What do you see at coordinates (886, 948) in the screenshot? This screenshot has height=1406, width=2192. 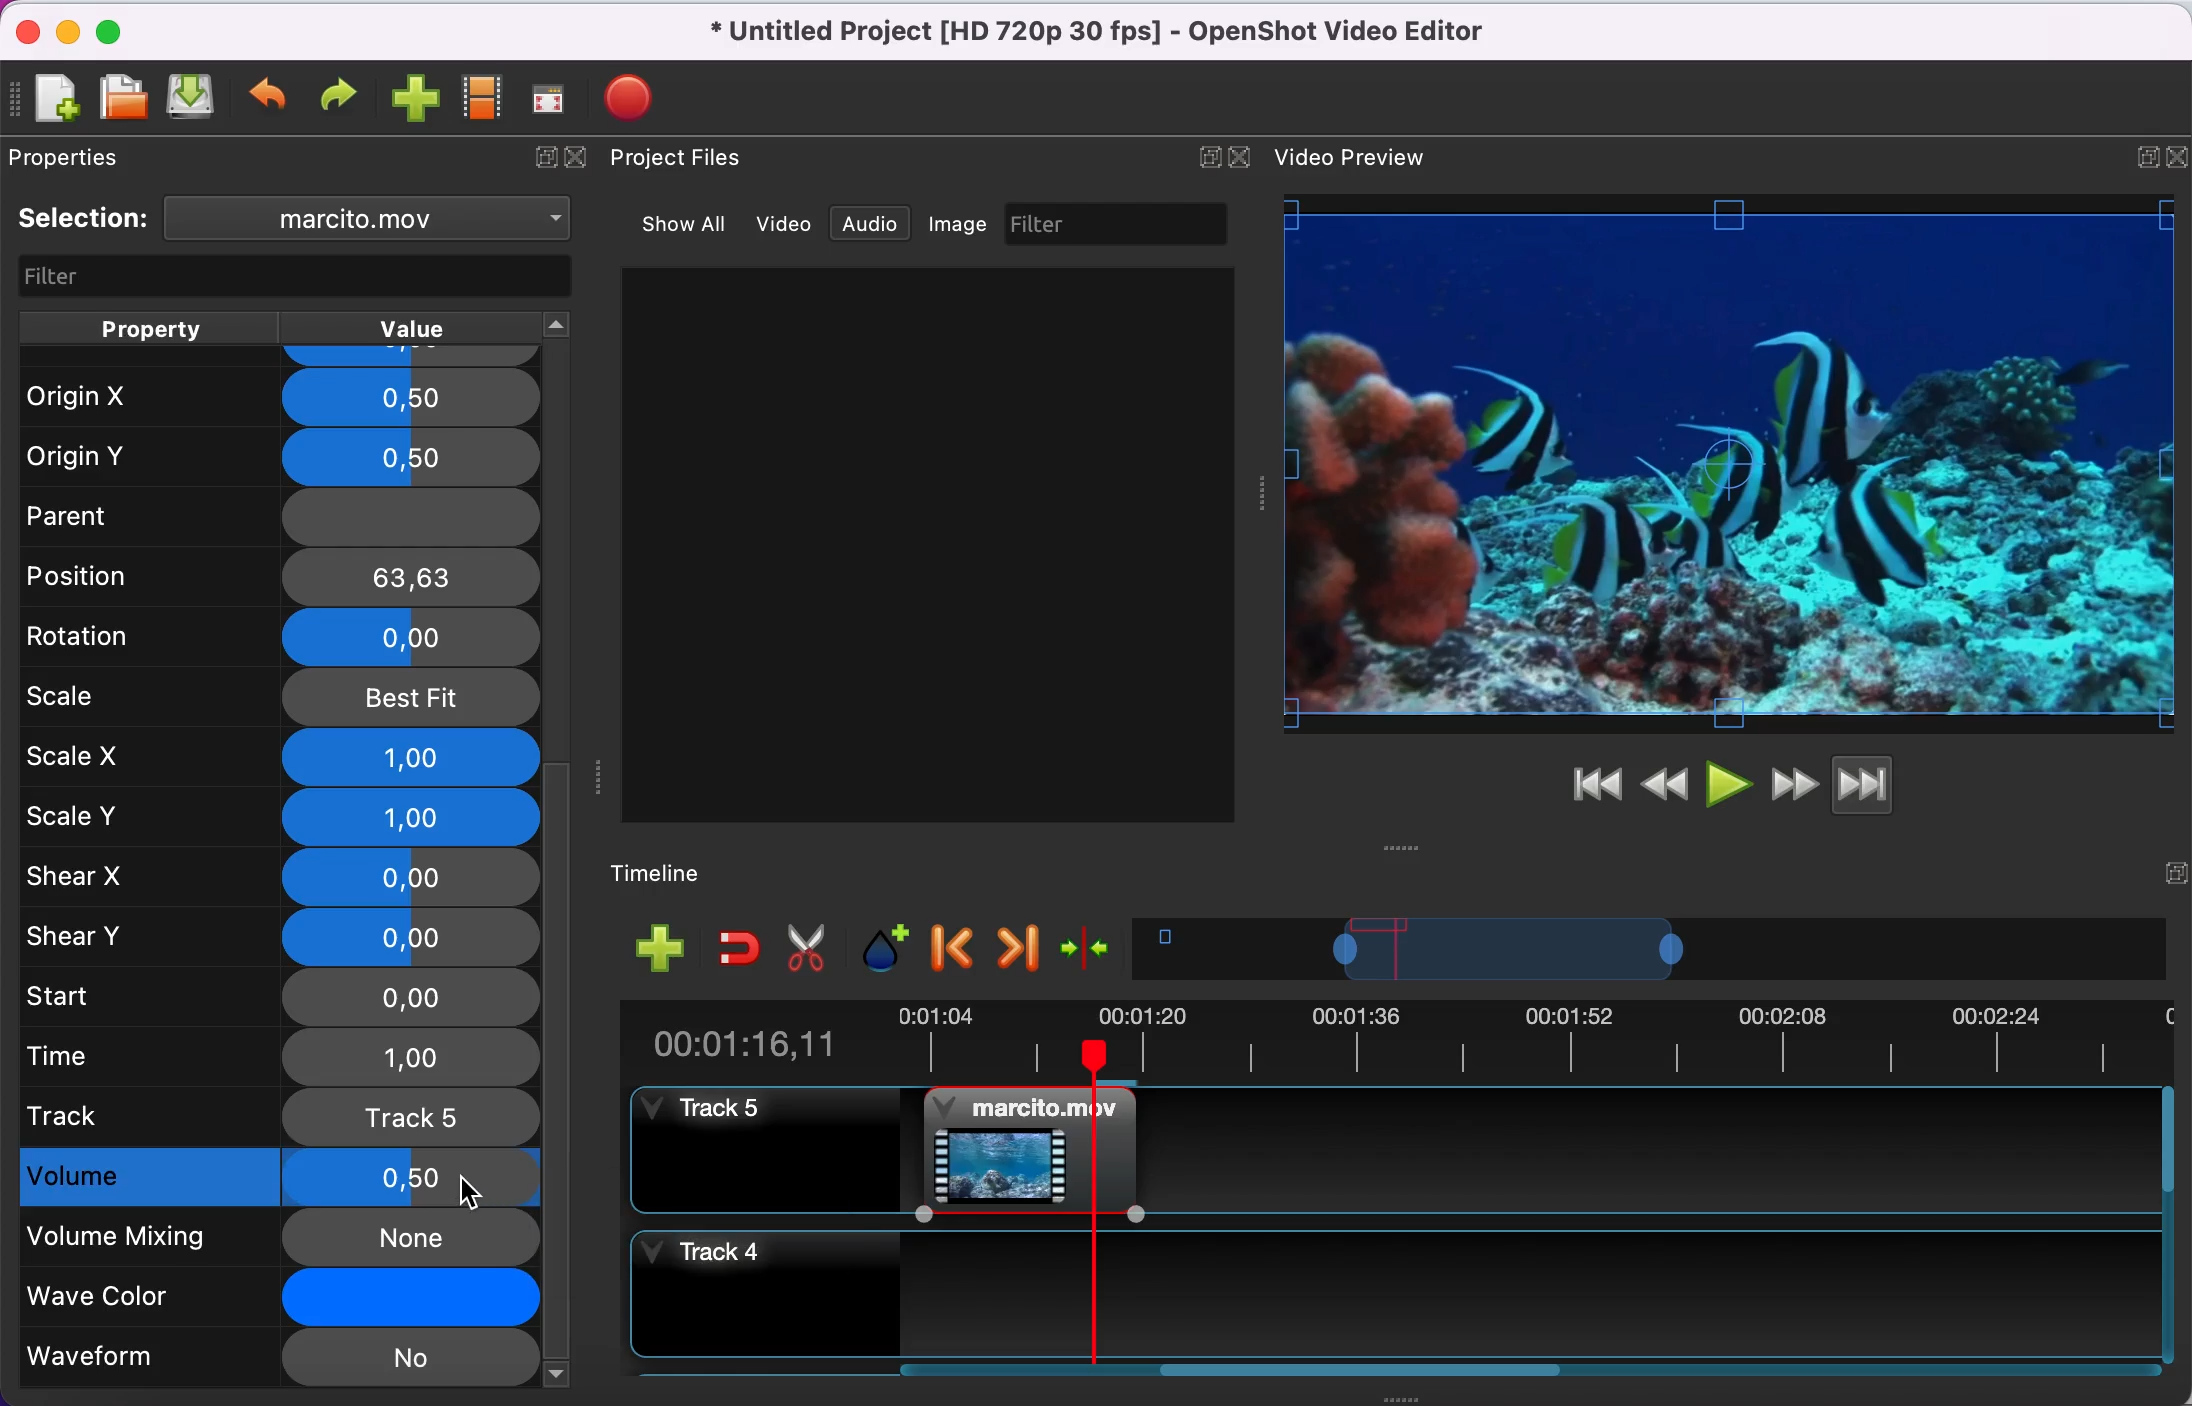 I see `add marker` at bounding box center [886, 948].